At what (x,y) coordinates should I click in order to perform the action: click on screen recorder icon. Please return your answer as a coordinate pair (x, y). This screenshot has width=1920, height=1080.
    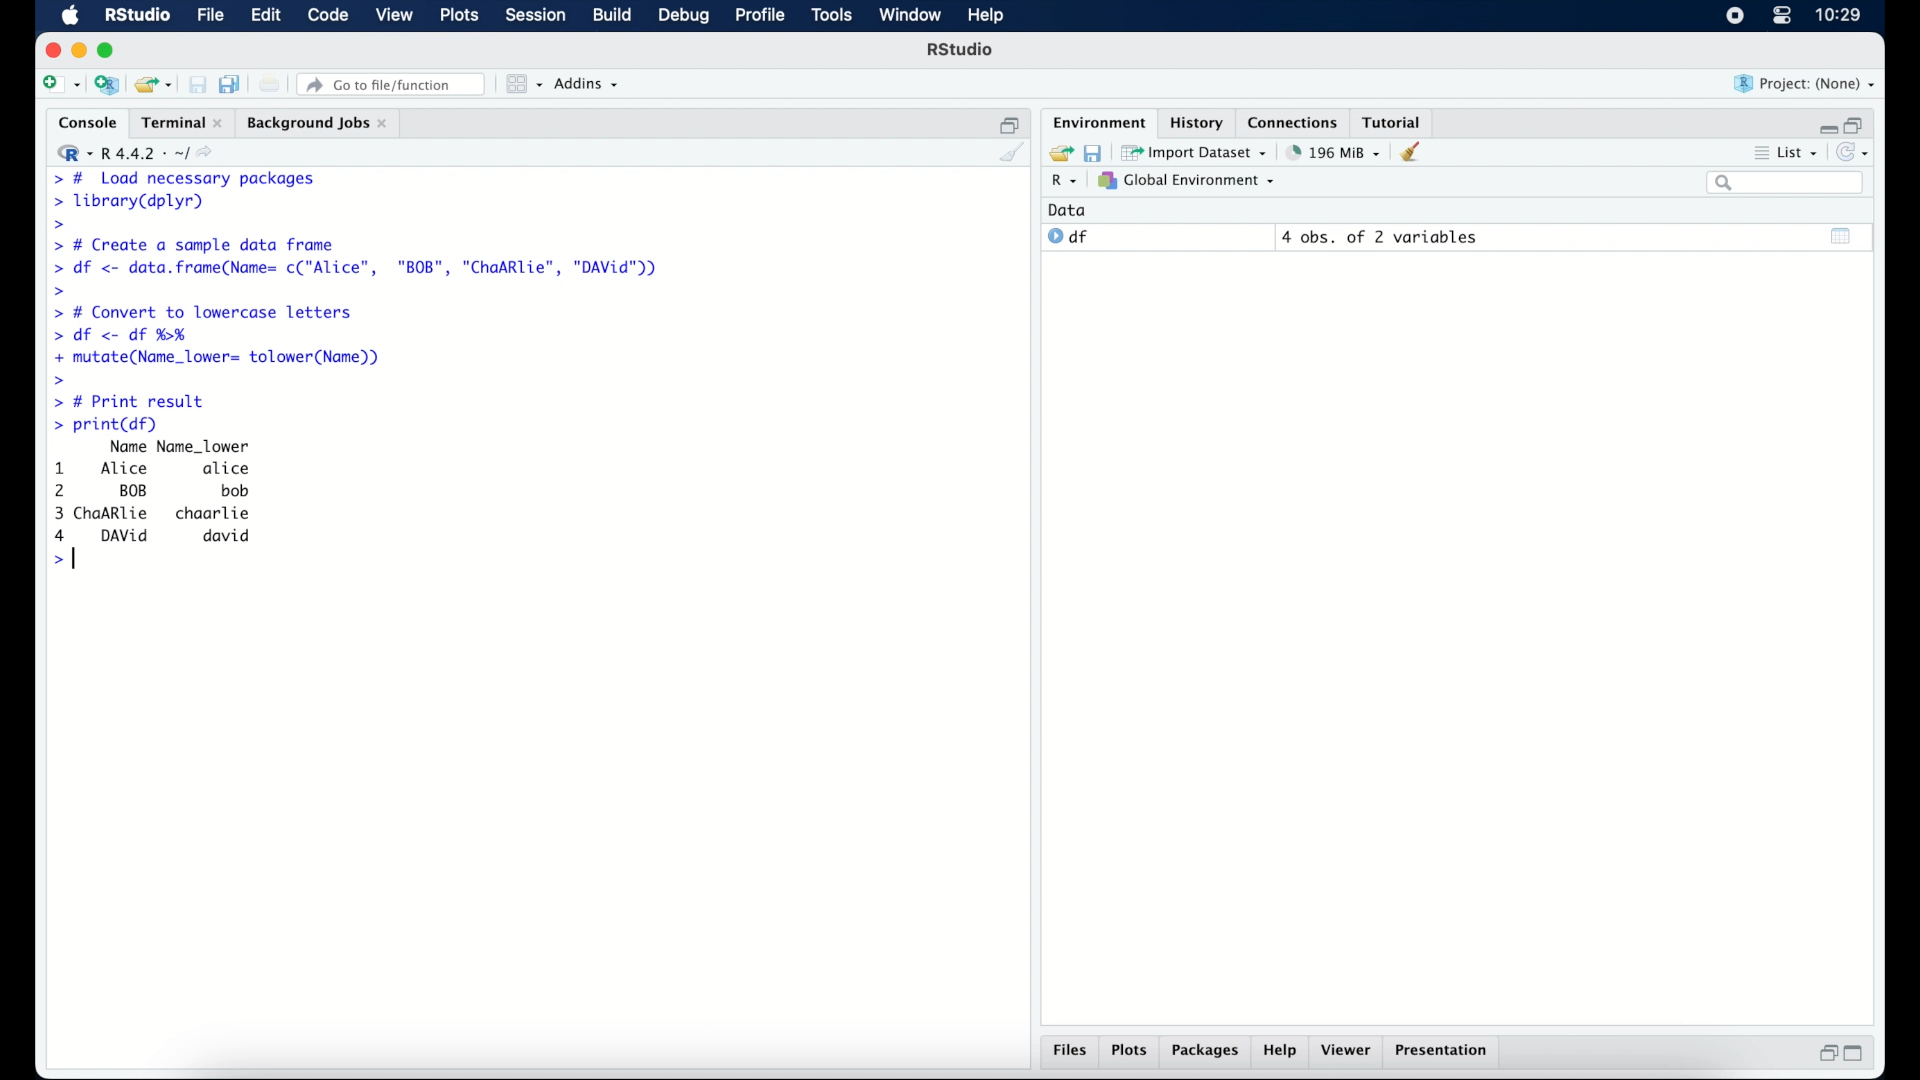
    Looking at the image, I should click on (1733, 16).